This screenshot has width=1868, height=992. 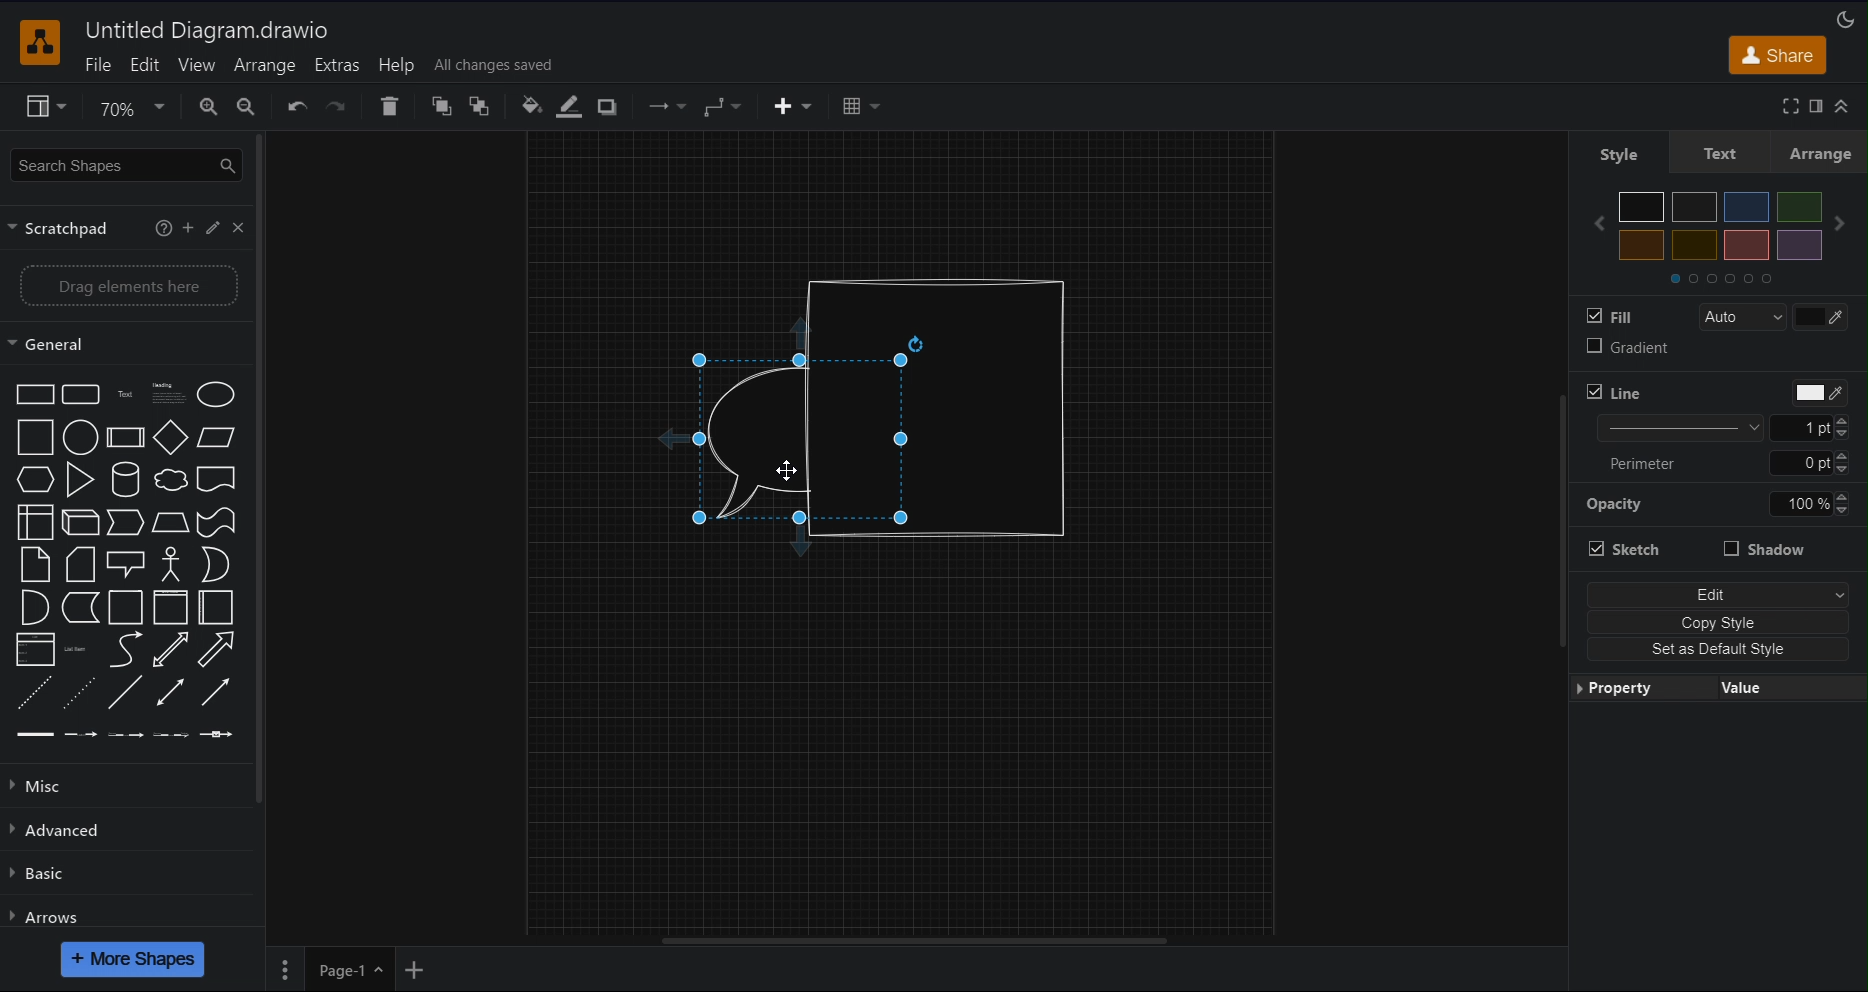 What do you see at coordinates (171, 608) in the screenshot?
I see `Container` at bounding box center [171, 608].